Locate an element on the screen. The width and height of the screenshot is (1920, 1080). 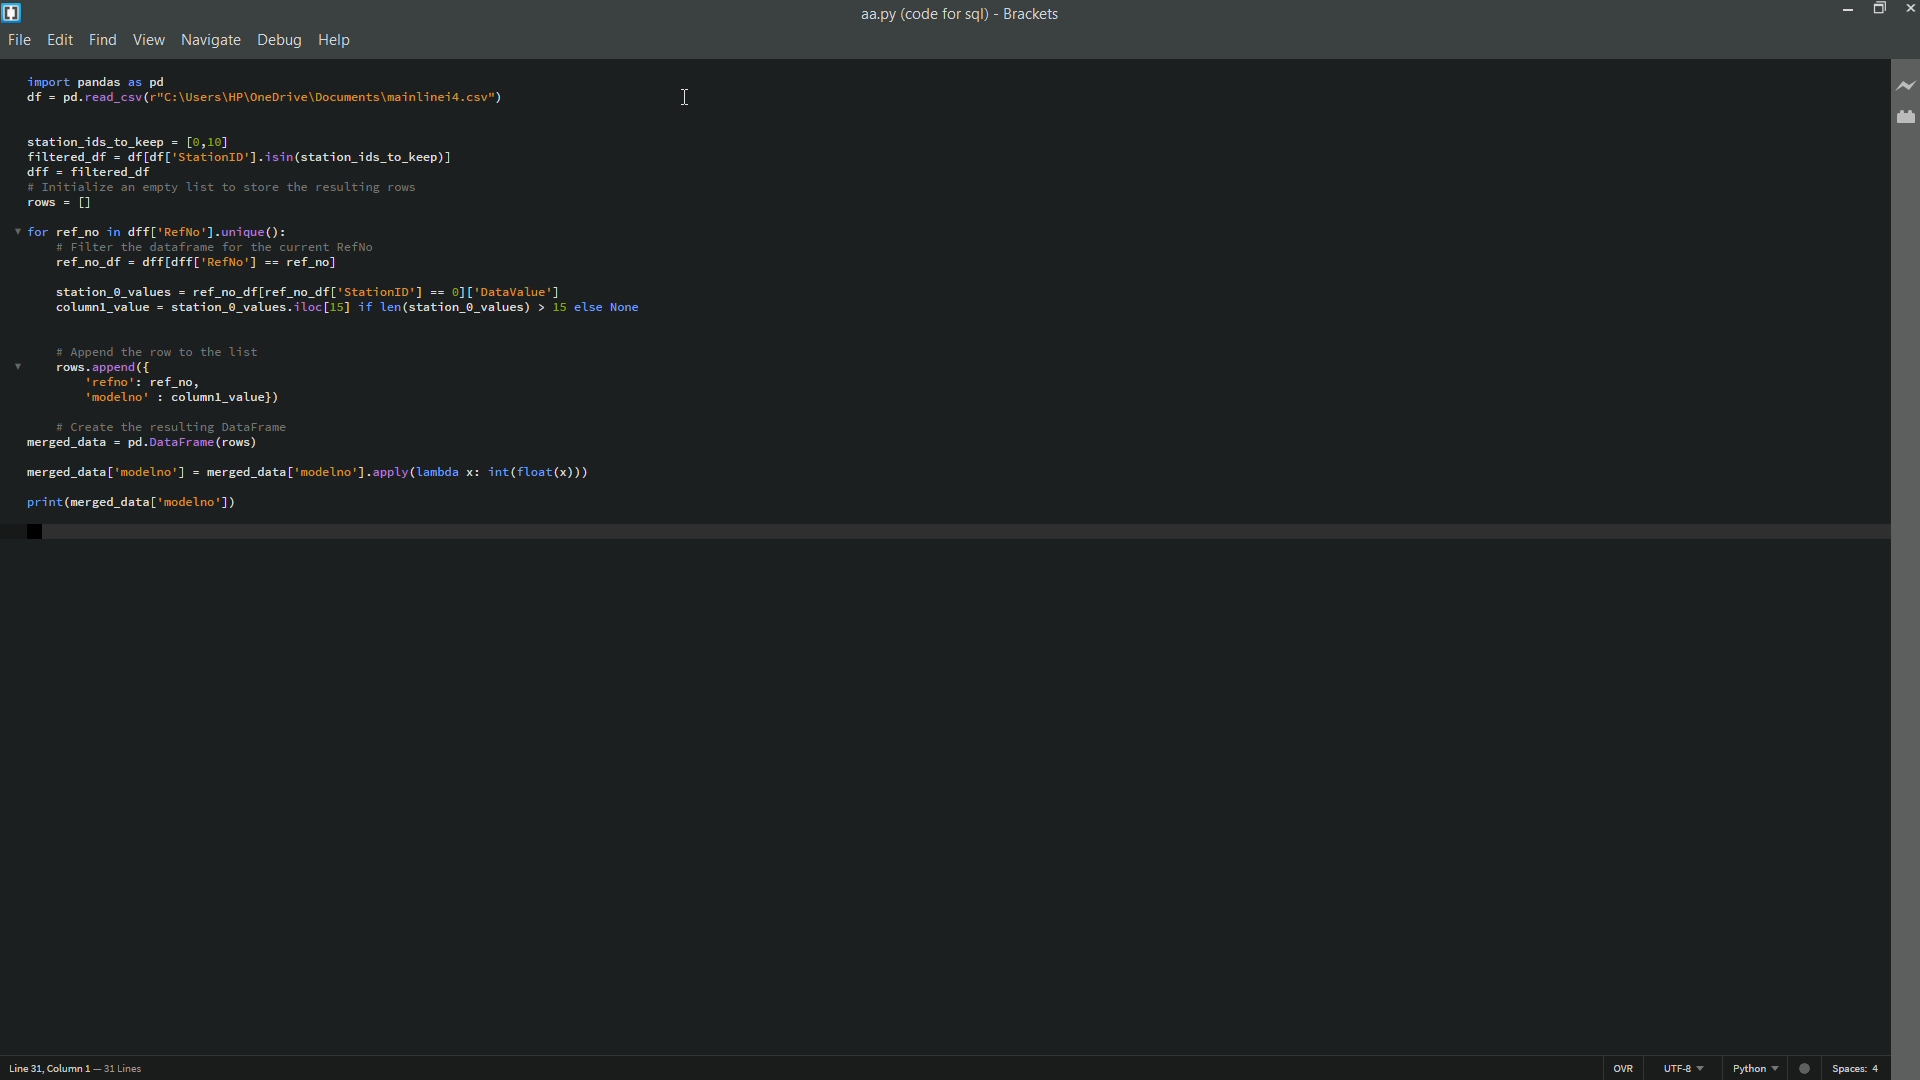
find menu is located at coordinates (103, 39).